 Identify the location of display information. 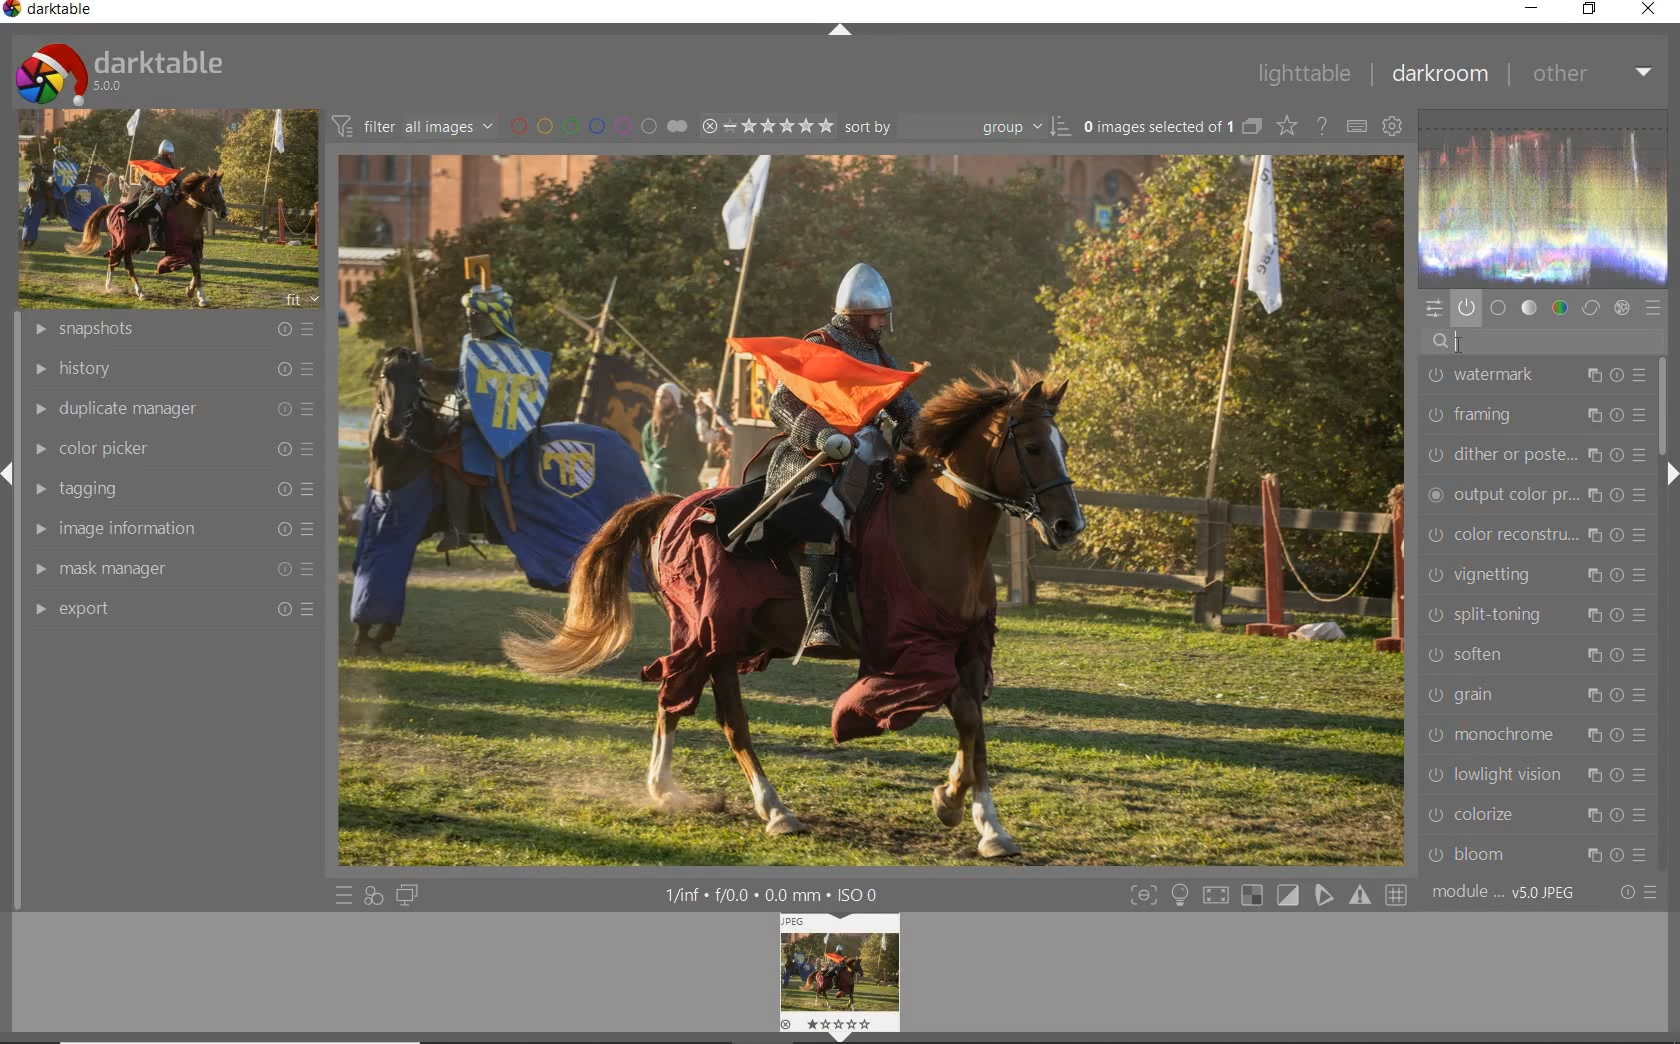
(782, 894).